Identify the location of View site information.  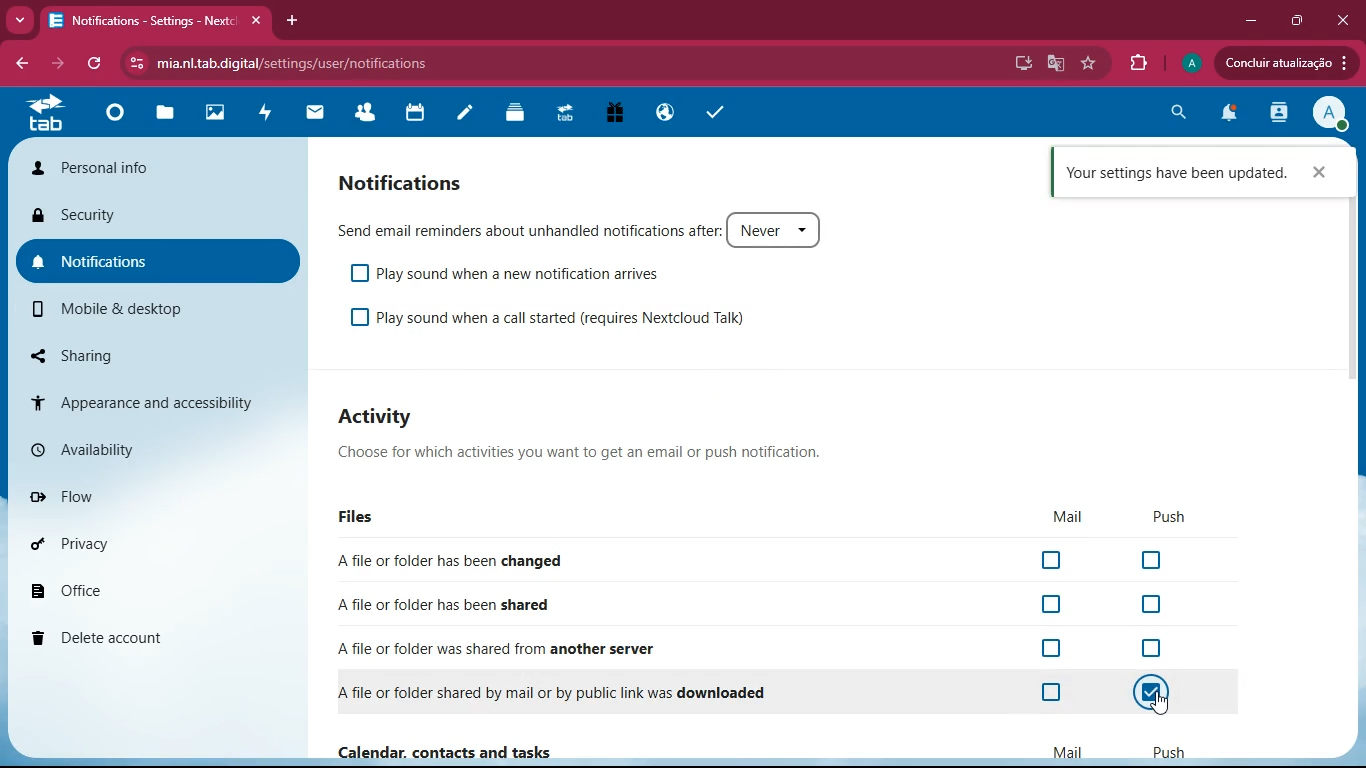
(133, 65).